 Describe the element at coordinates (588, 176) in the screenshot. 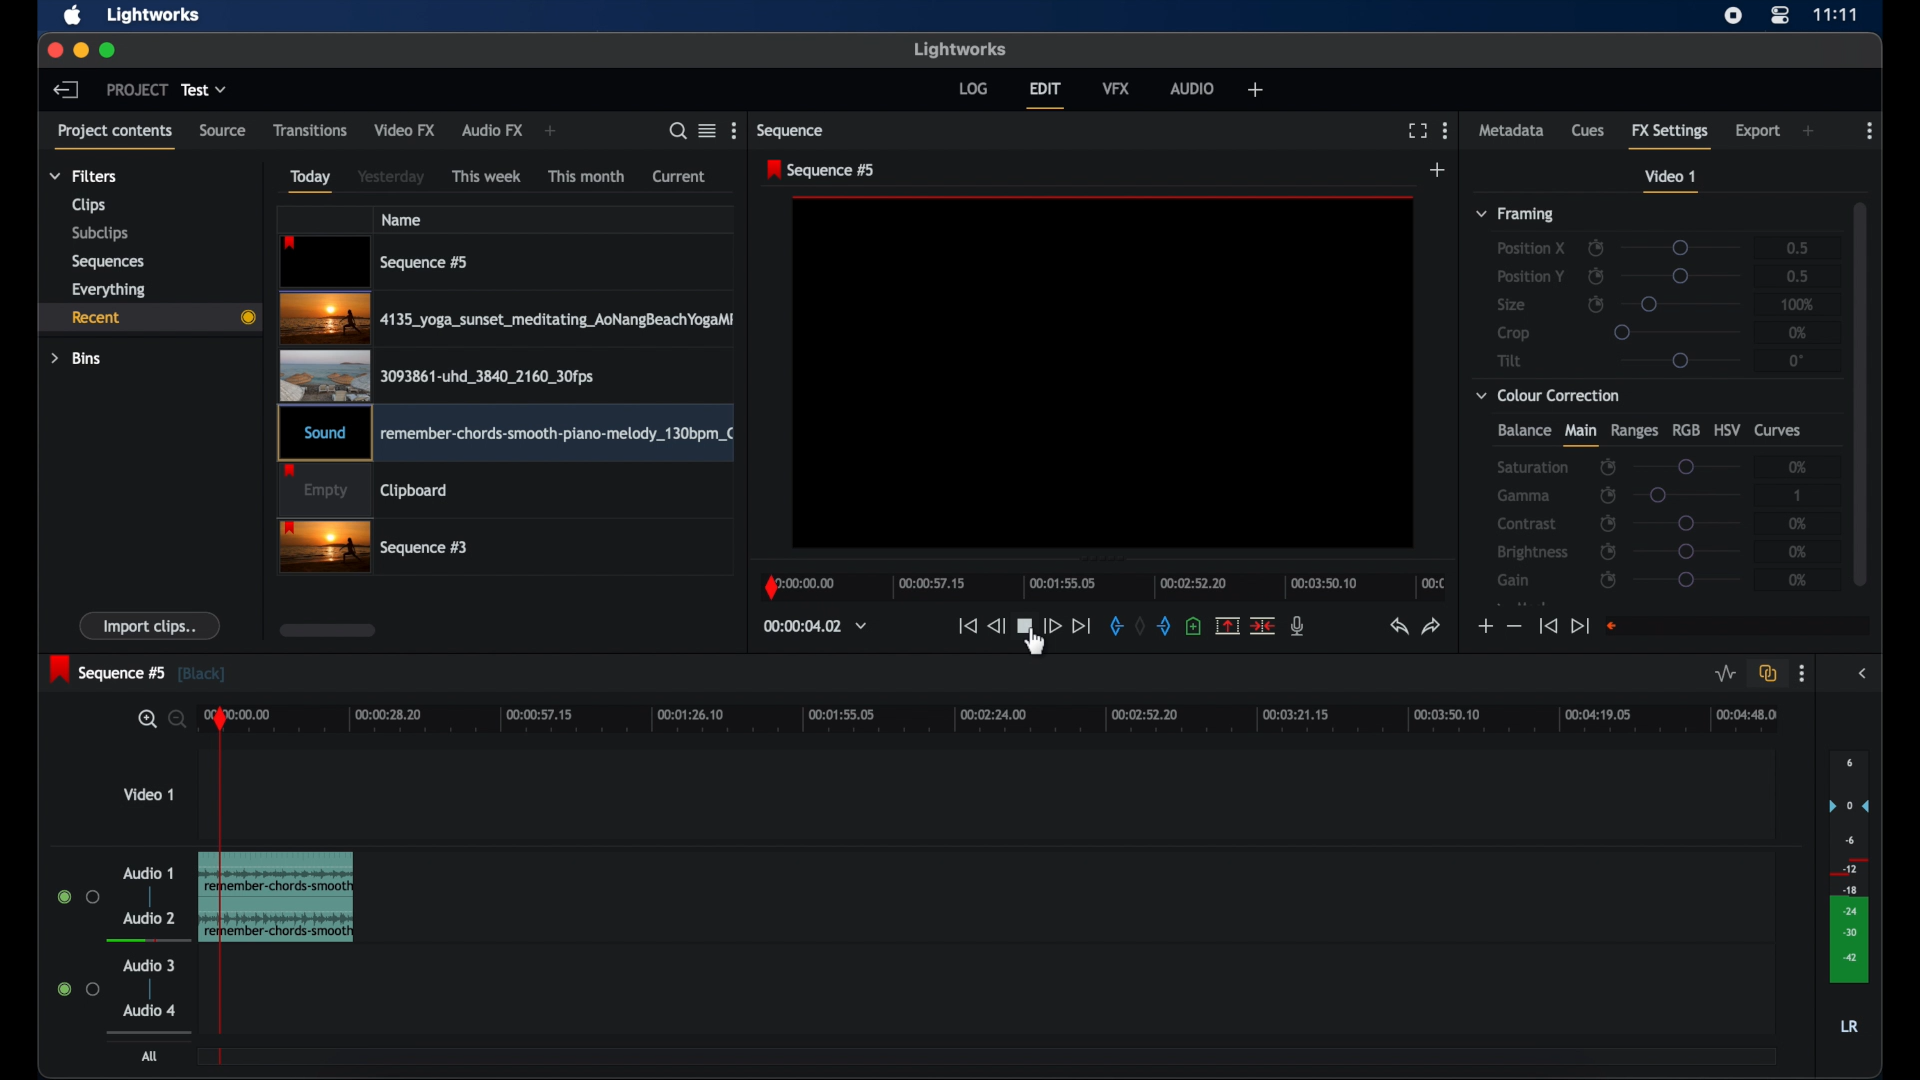

I see `this month` at that location.